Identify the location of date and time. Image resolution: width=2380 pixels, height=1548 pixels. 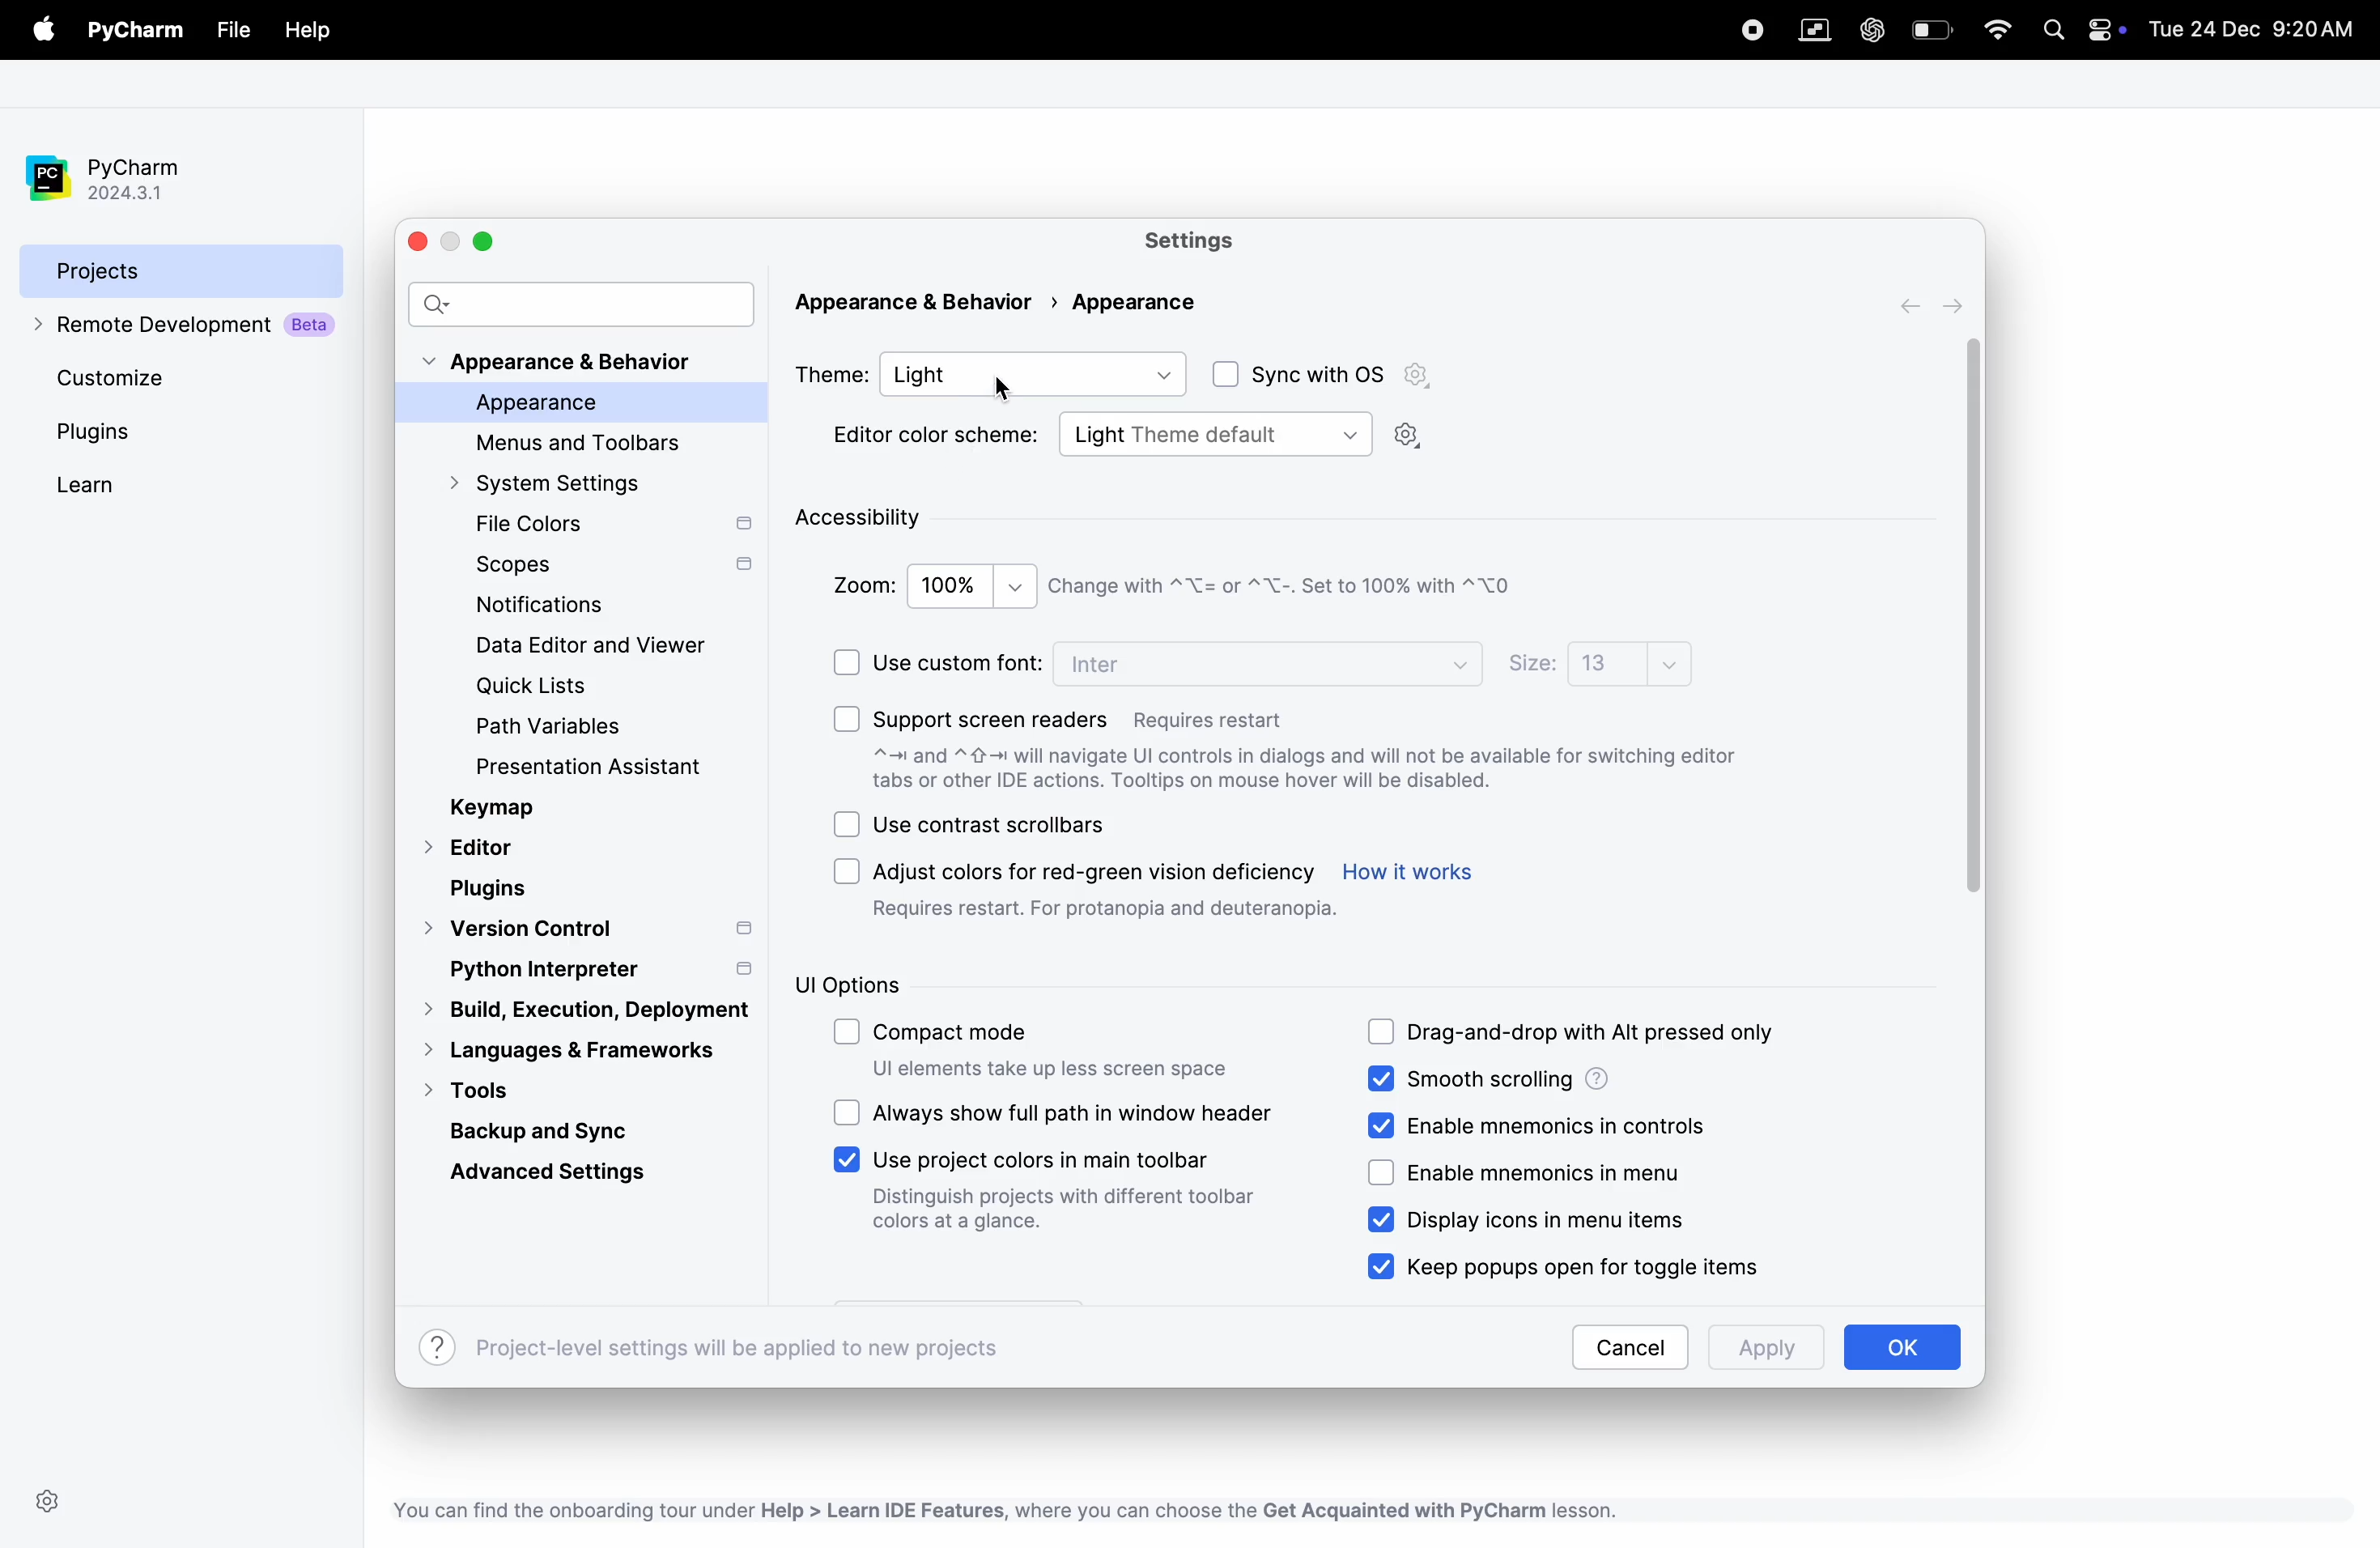
(2257, 27).